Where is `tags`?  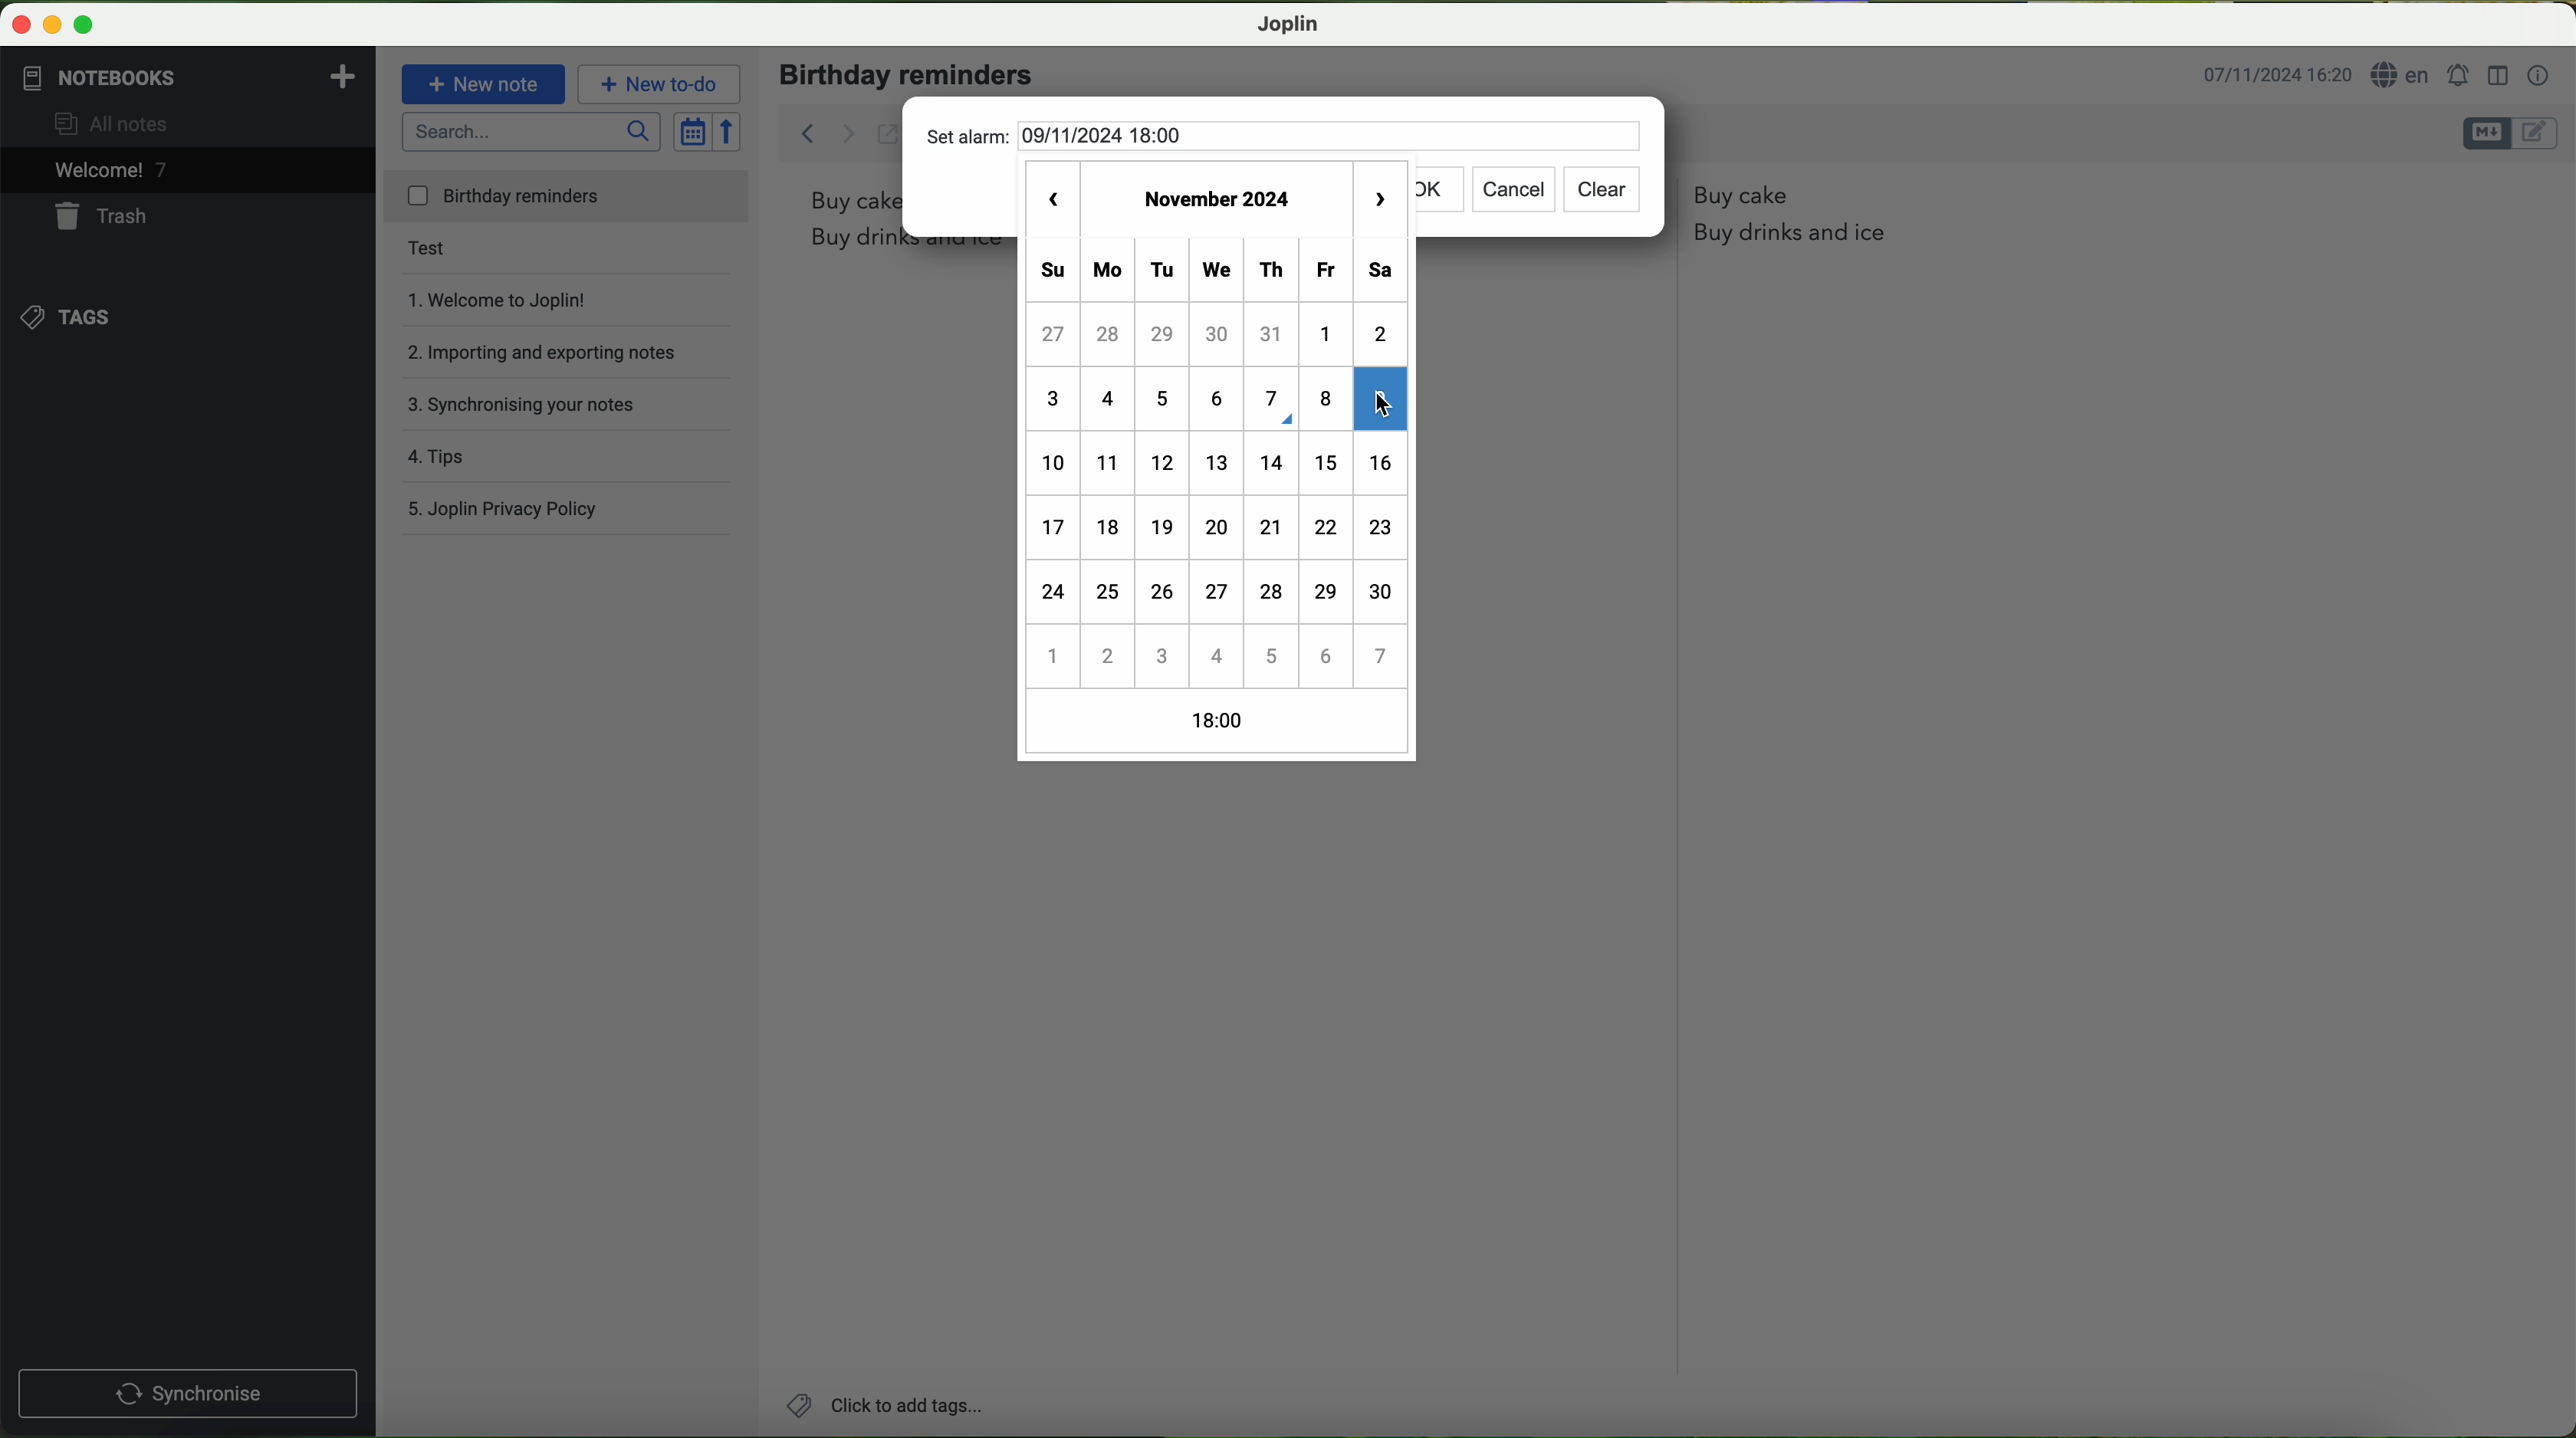
tags is located at coordinates (74, 315).